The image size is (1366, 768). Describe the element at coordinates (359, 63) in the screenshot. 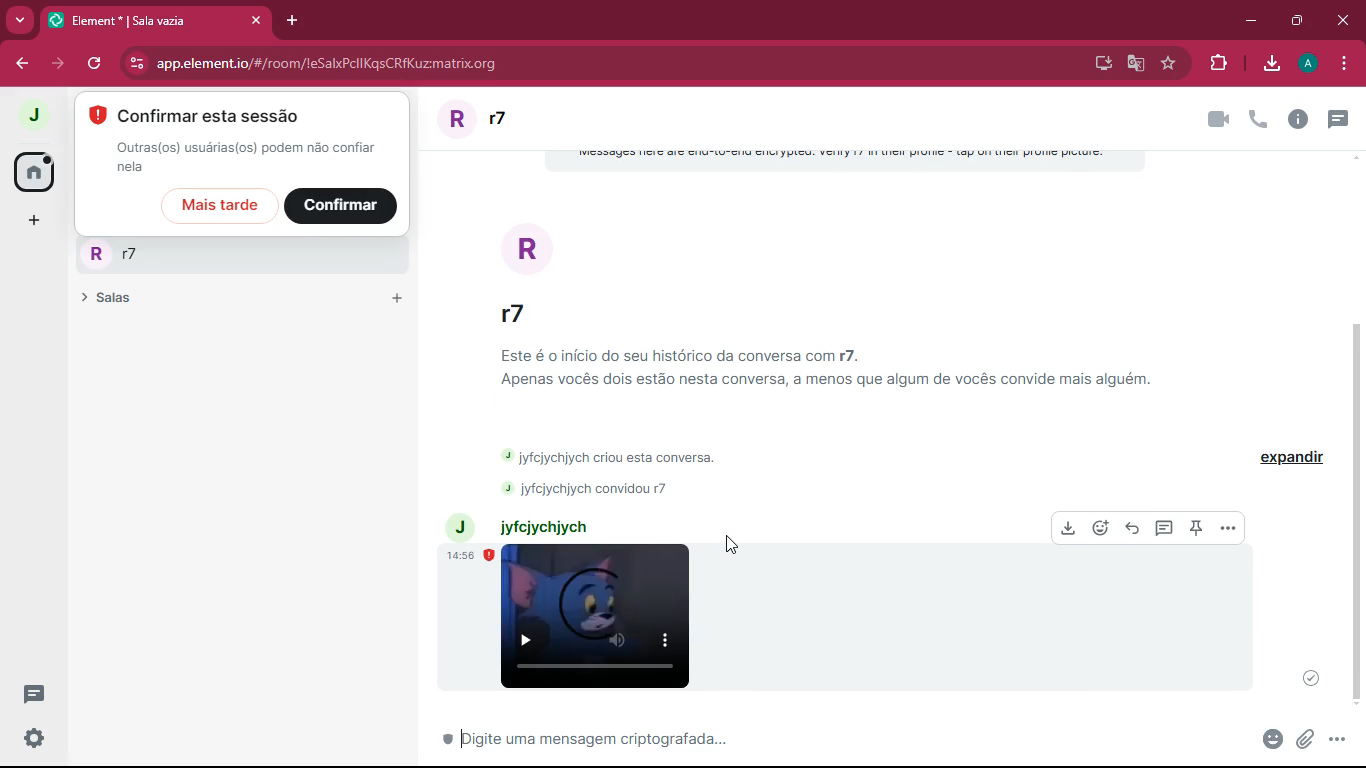

I see `app.element.io/#/room/local+m1733248438726.0` at that location.